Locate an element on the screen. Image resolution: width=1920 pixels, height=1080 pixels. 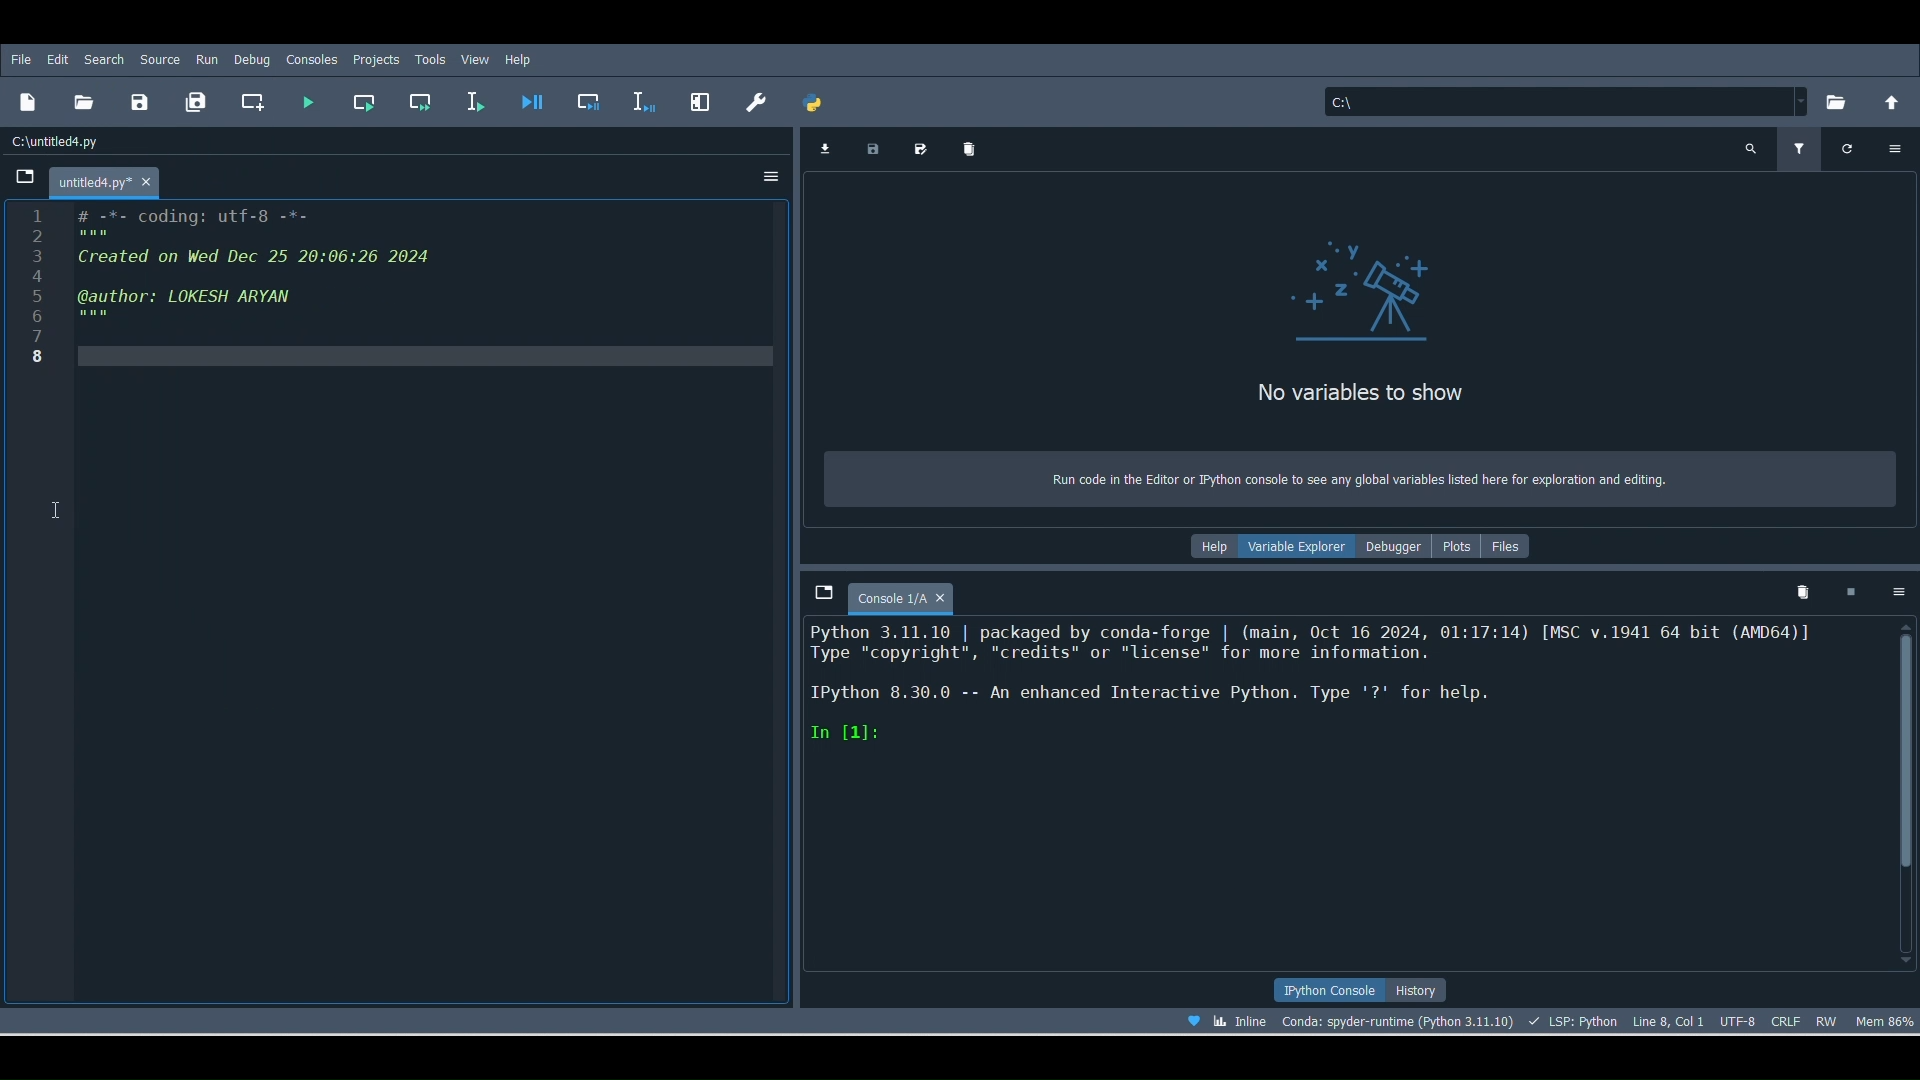
Plots is located at coordinates (1459, 552).